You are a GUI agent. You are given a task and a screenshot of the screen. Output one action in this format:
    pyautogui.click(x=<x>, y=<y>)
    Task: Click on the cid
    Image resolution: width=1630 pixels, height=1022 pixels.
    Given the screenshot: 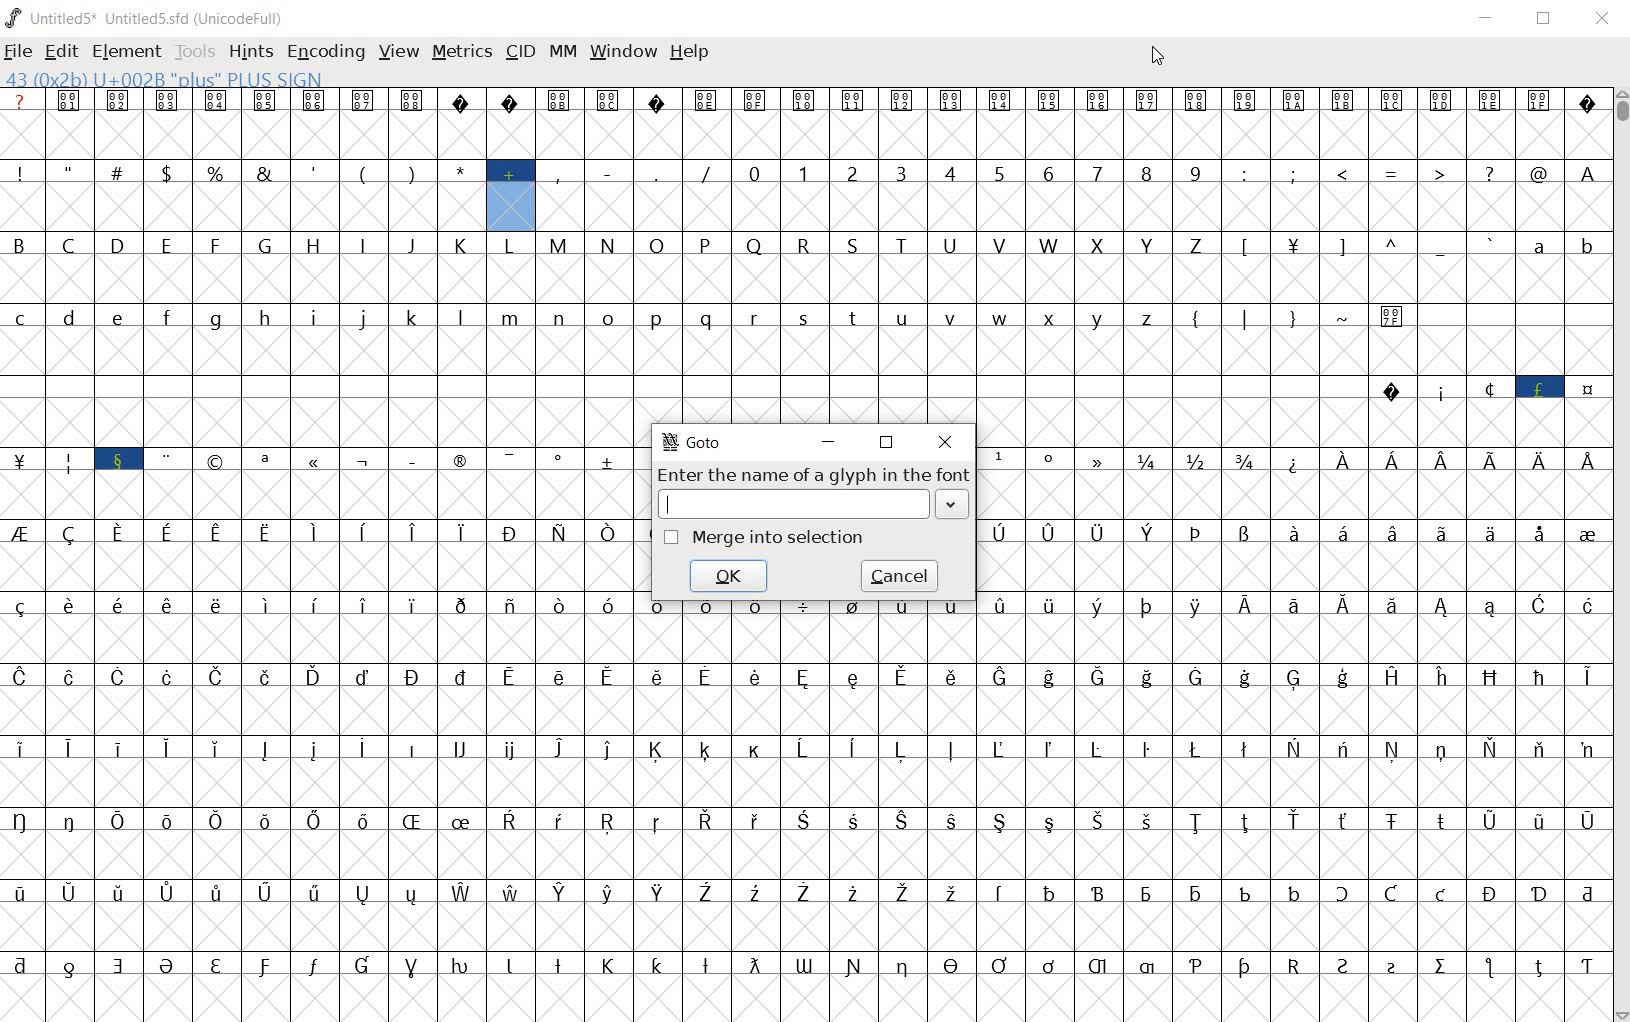 What is the action you would take?
    pyautogui.click(x=519, y=50)
    